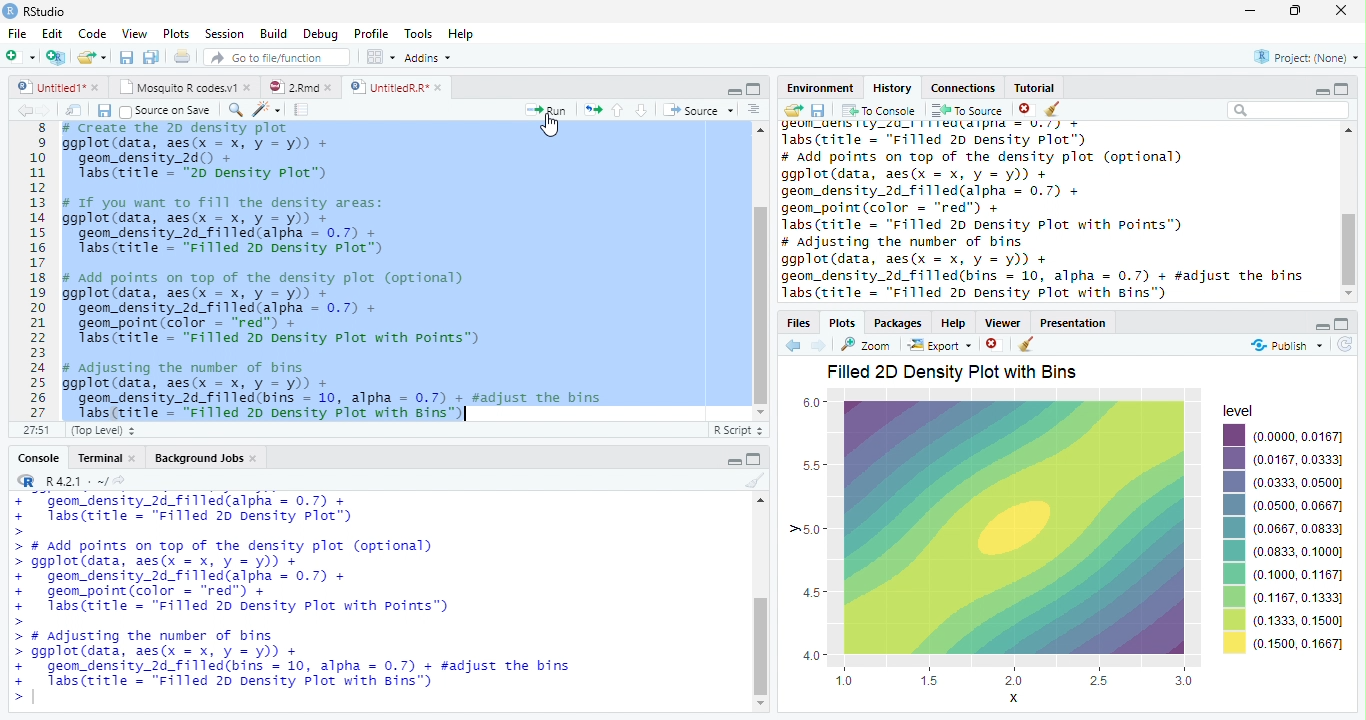  What do you see at coordinates (387, 86) in the screenshot?
I see `UnttiedR Rr”` at bounding box center [387, 86].